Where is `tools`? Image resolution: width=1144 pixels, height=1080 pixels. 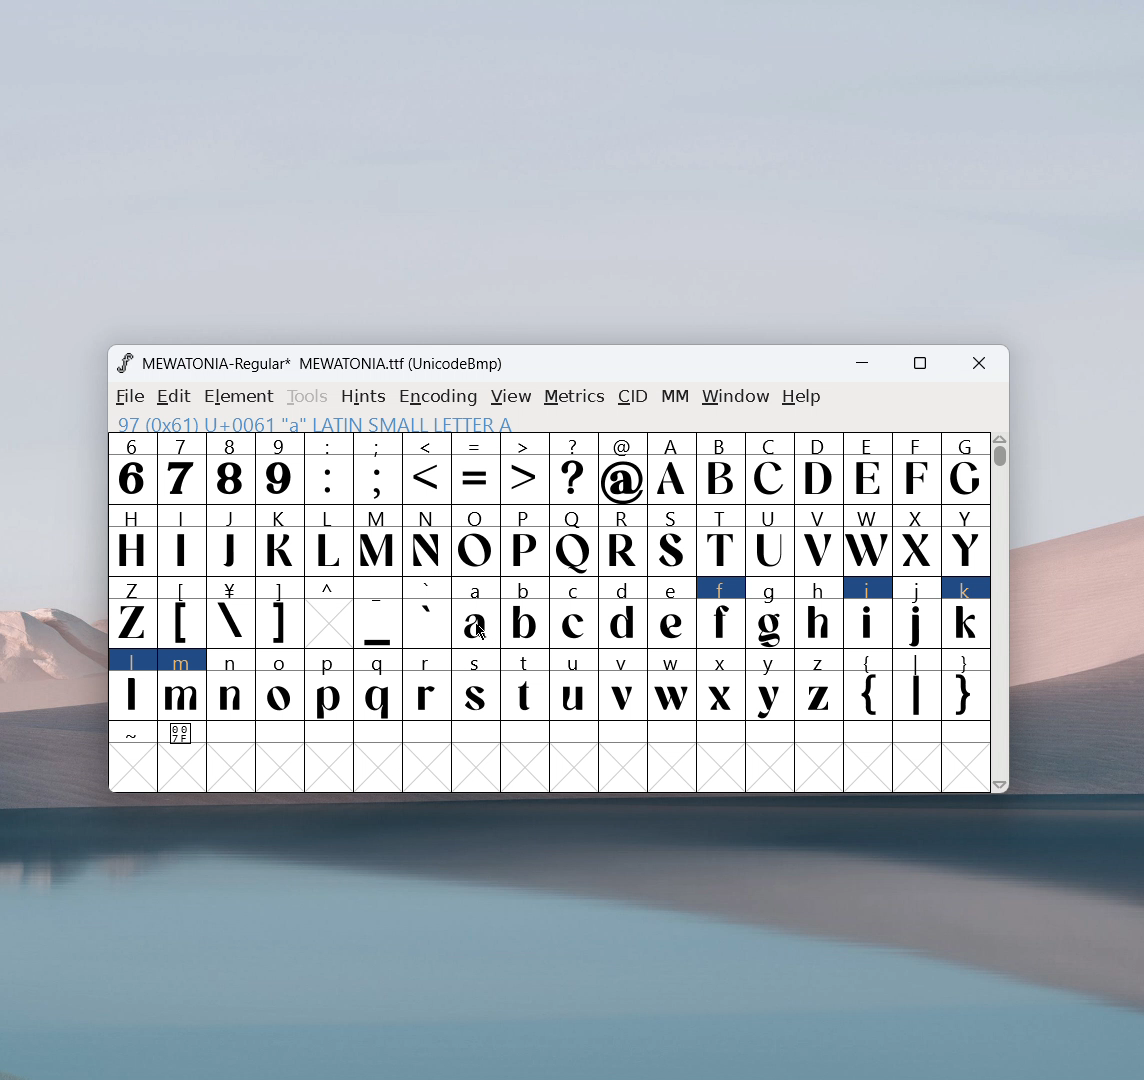 tools is located at coordinates (308, 397).